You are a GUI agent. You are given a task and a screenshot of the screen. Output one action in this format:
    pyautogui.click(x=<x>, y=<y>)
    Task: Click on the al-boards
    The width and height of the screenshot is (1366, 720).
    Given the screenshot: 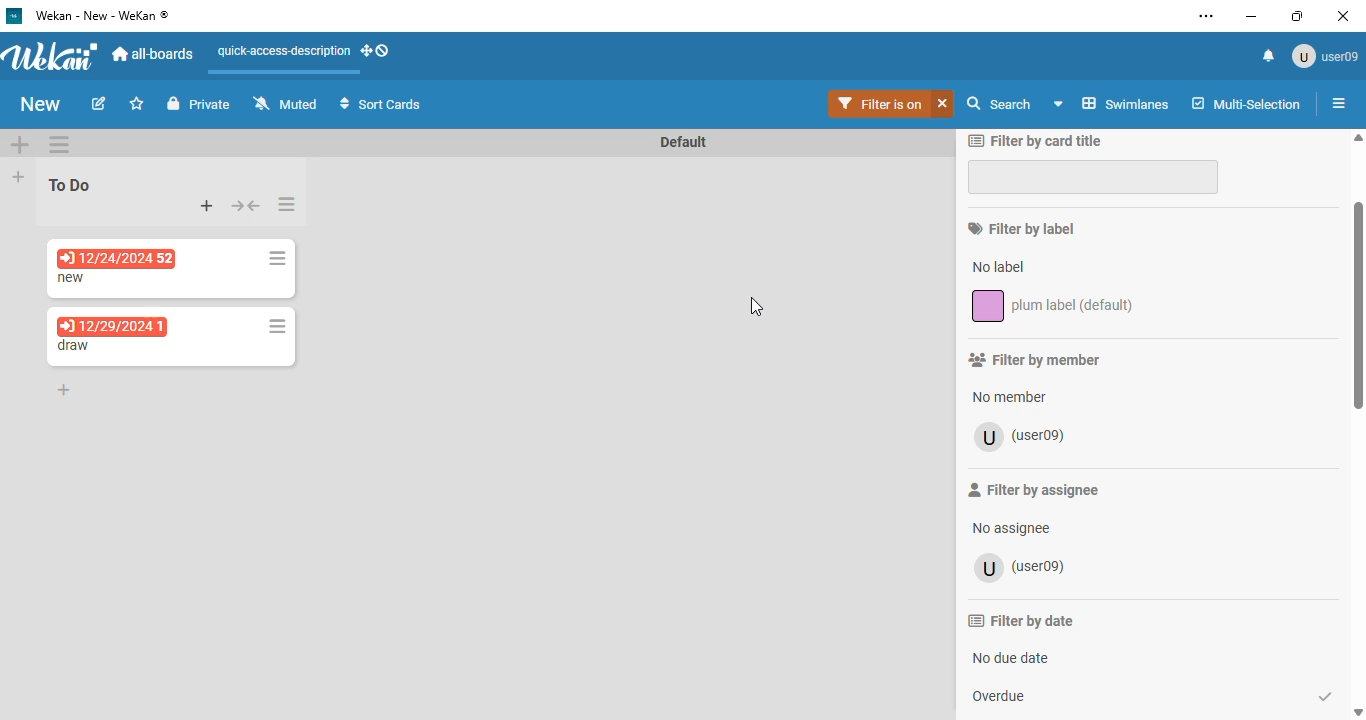 What is the action you would take?
    pyautogui.click(x=154, y=55)
    